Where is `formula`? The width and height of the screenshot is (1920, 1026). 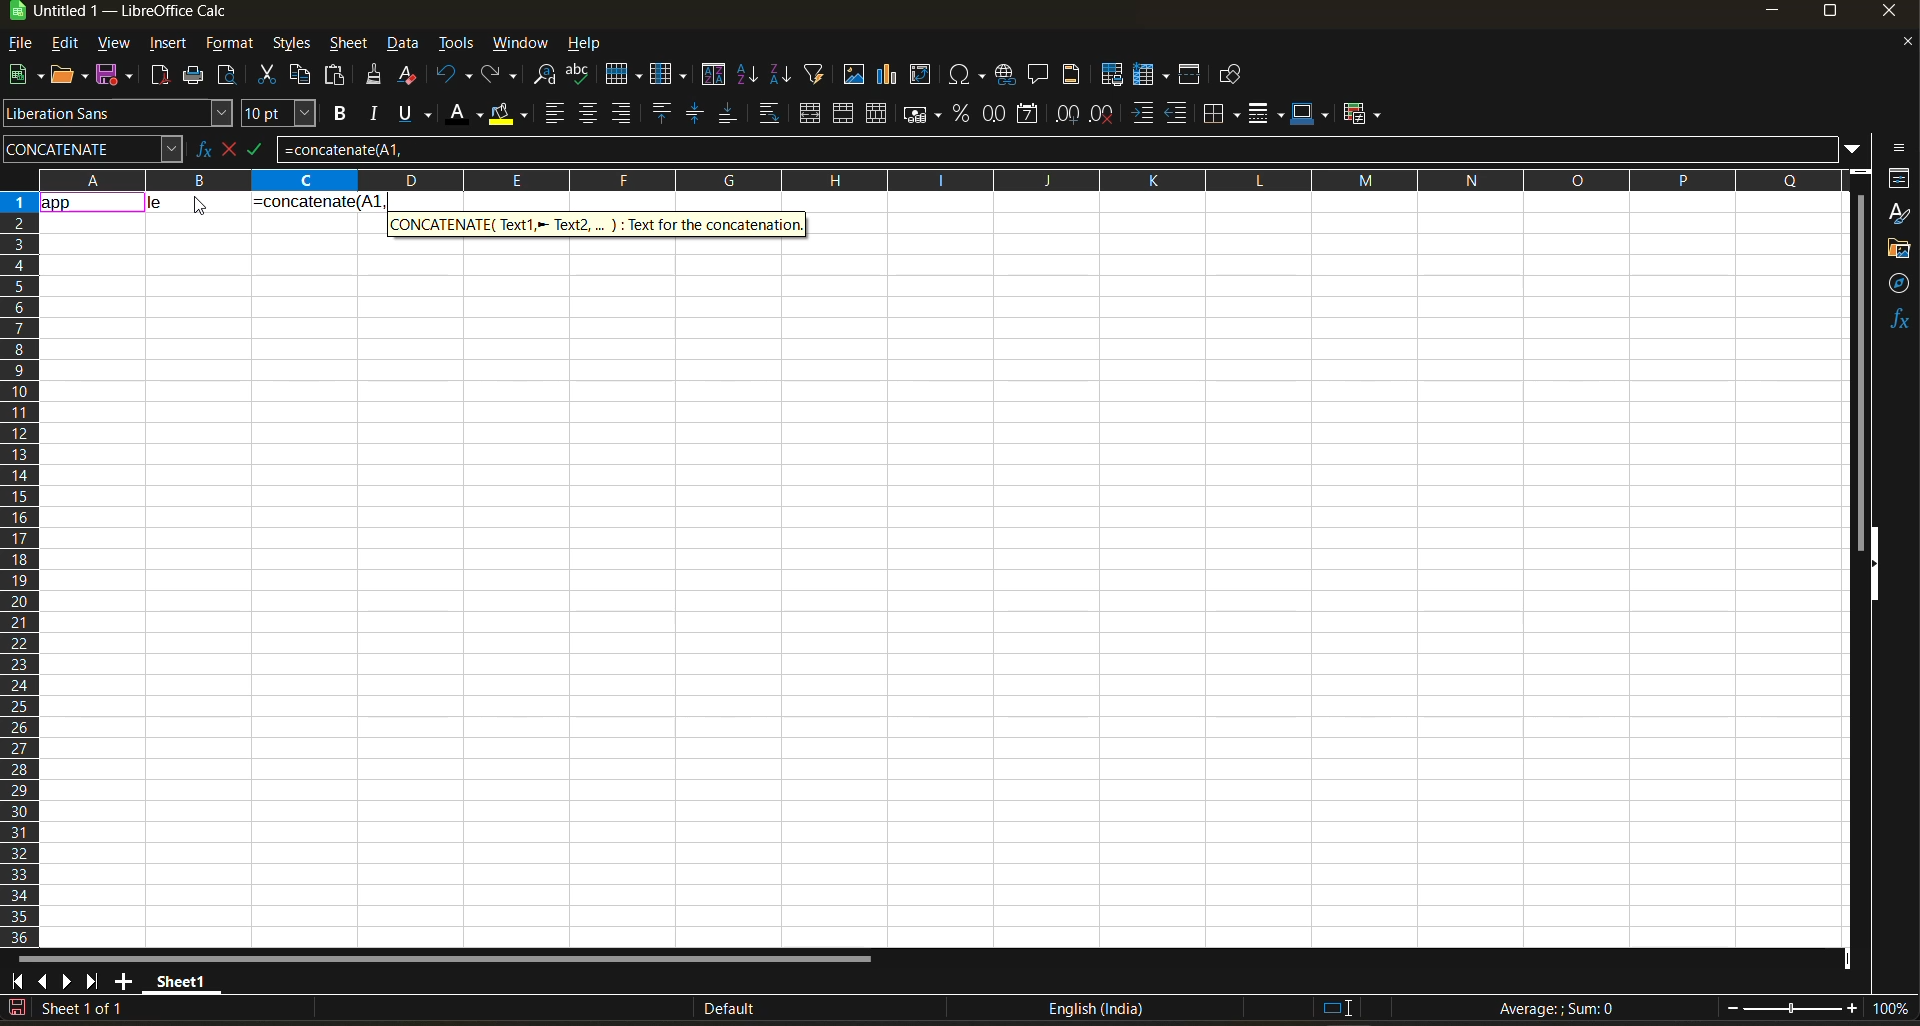
formula is located at coordinates (317, 200).